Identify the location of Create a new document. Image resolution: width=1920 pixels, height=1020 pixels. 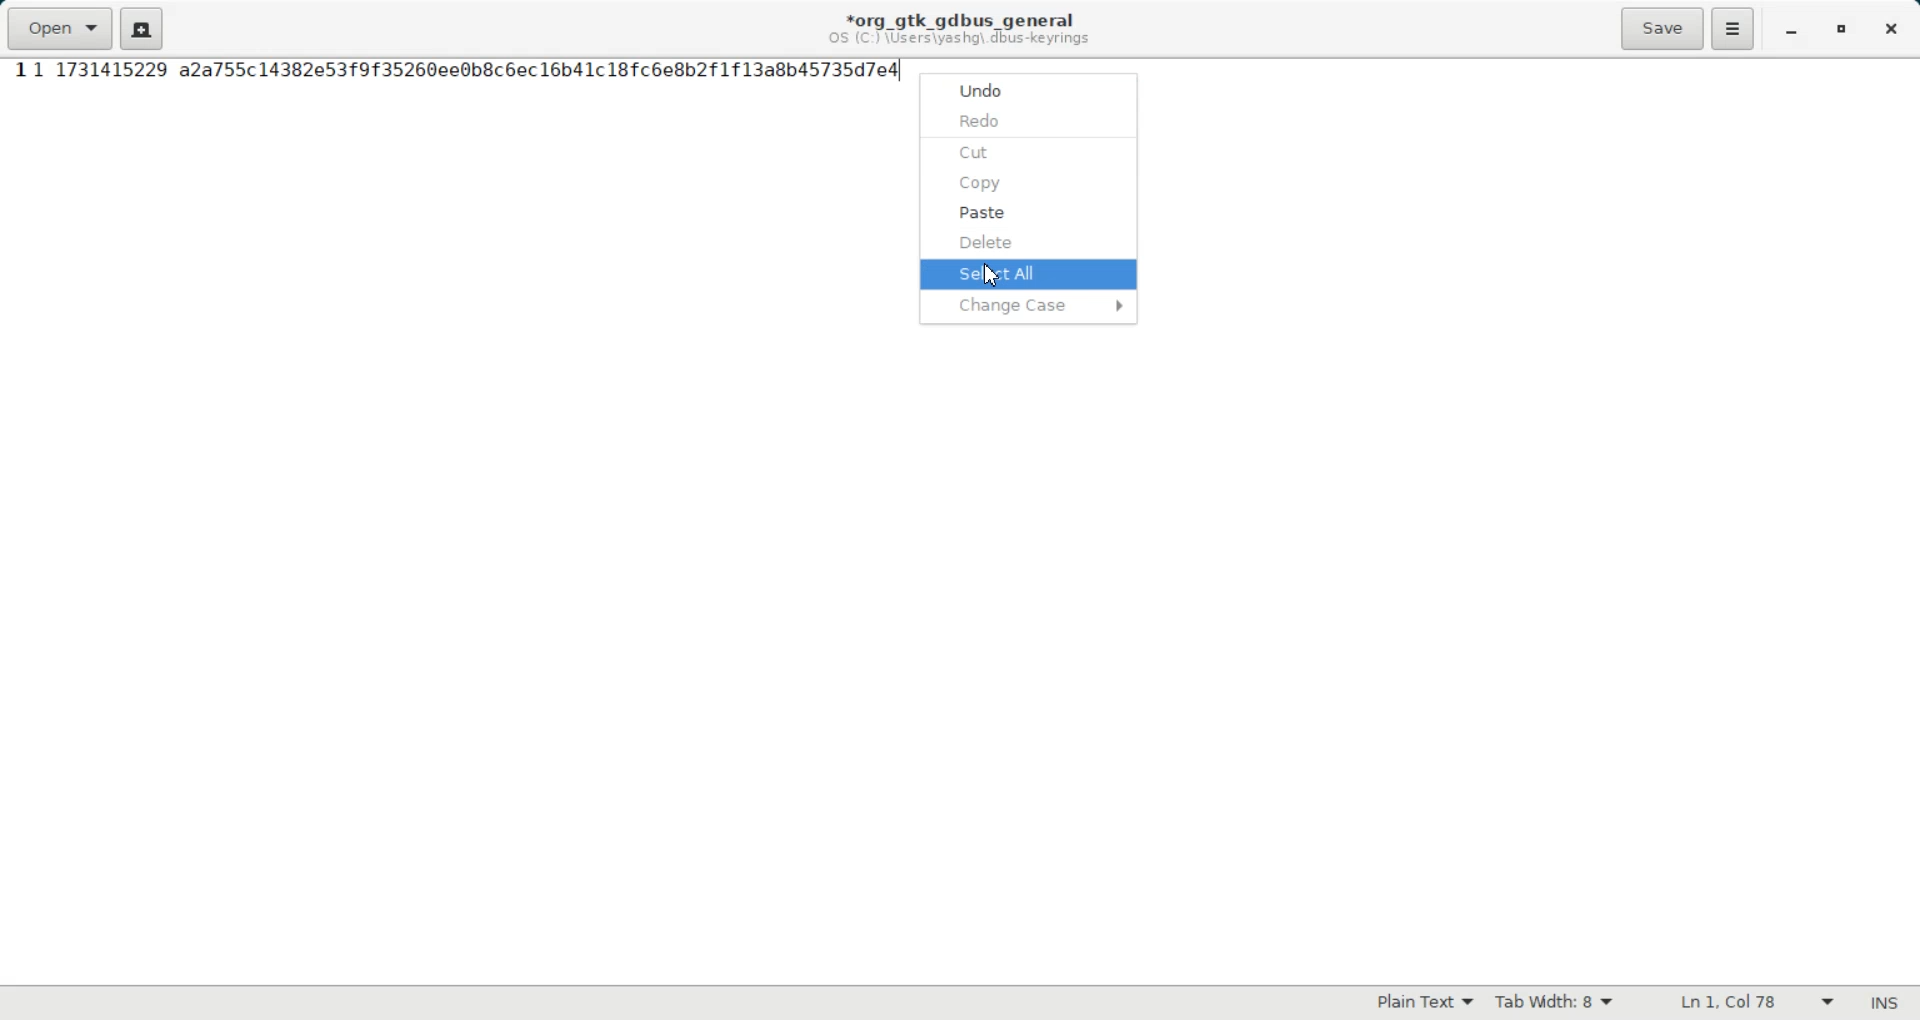
(142, 28).